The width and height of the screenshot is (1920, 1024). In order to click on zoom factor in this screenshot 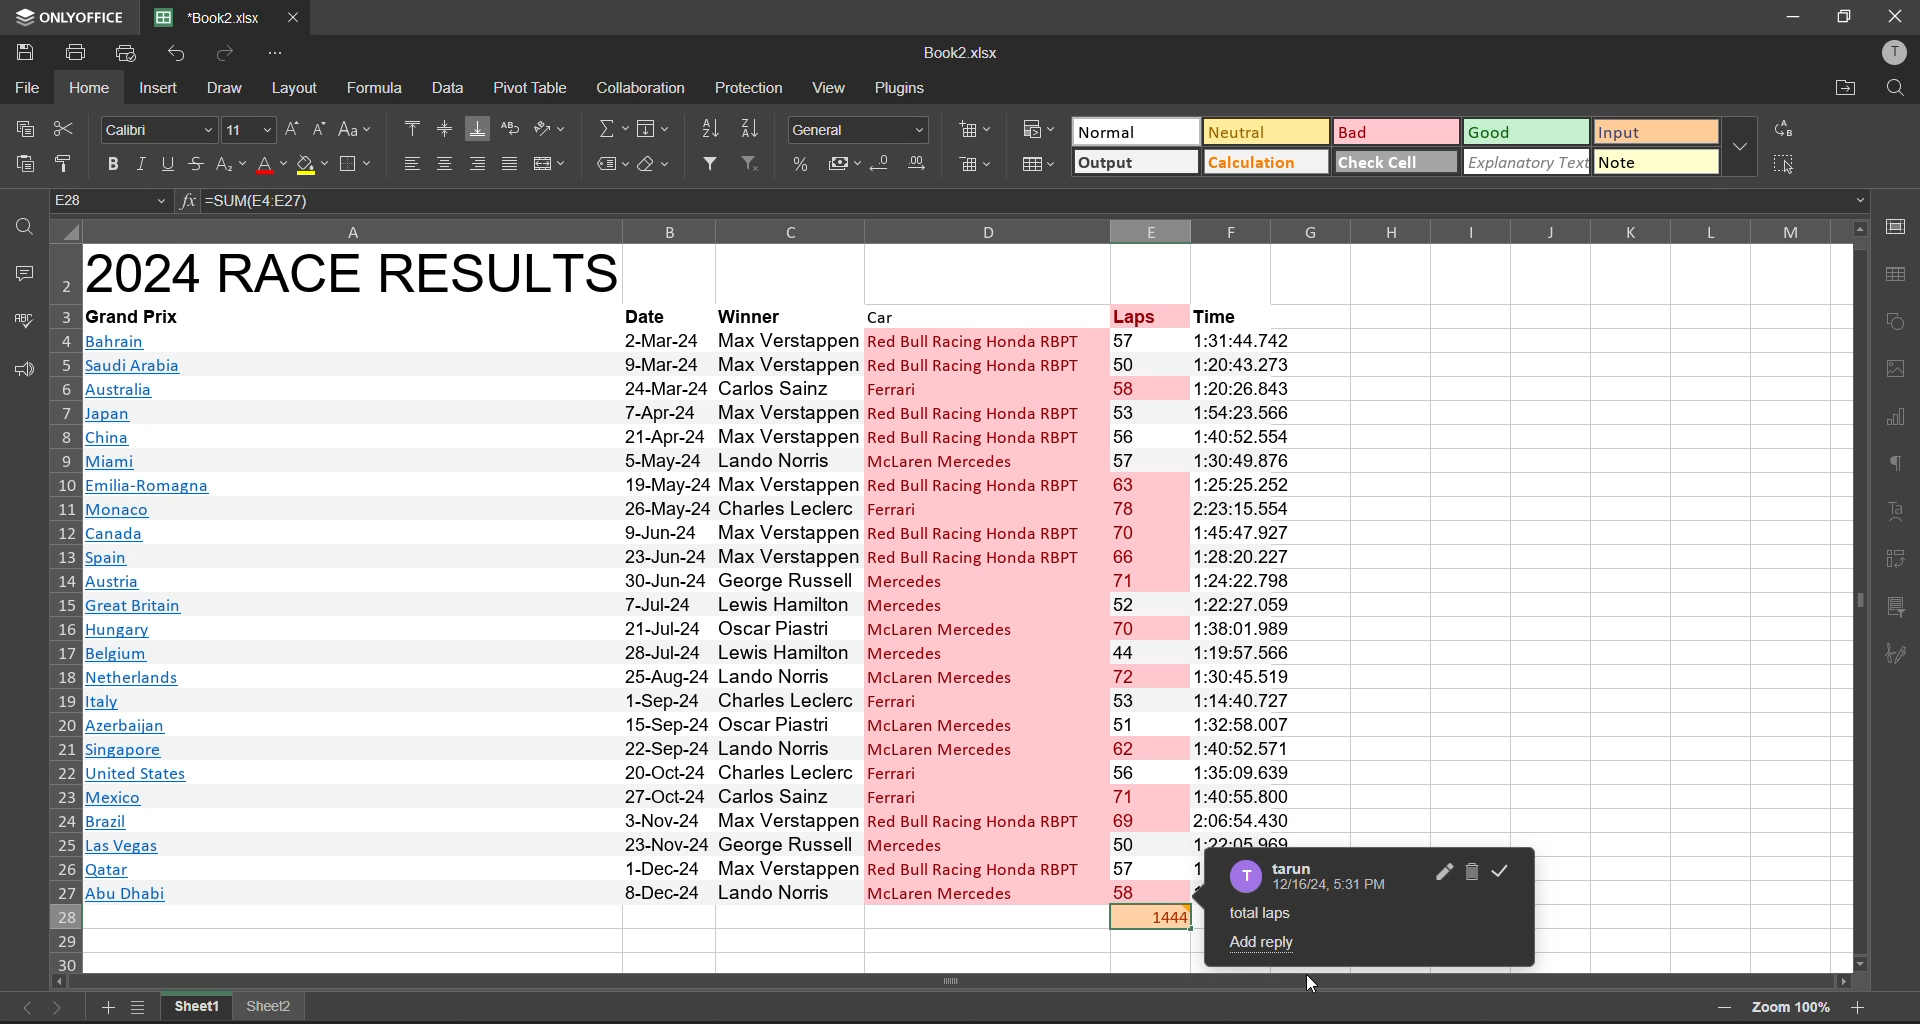, I will do `click(1789, 1006)`.